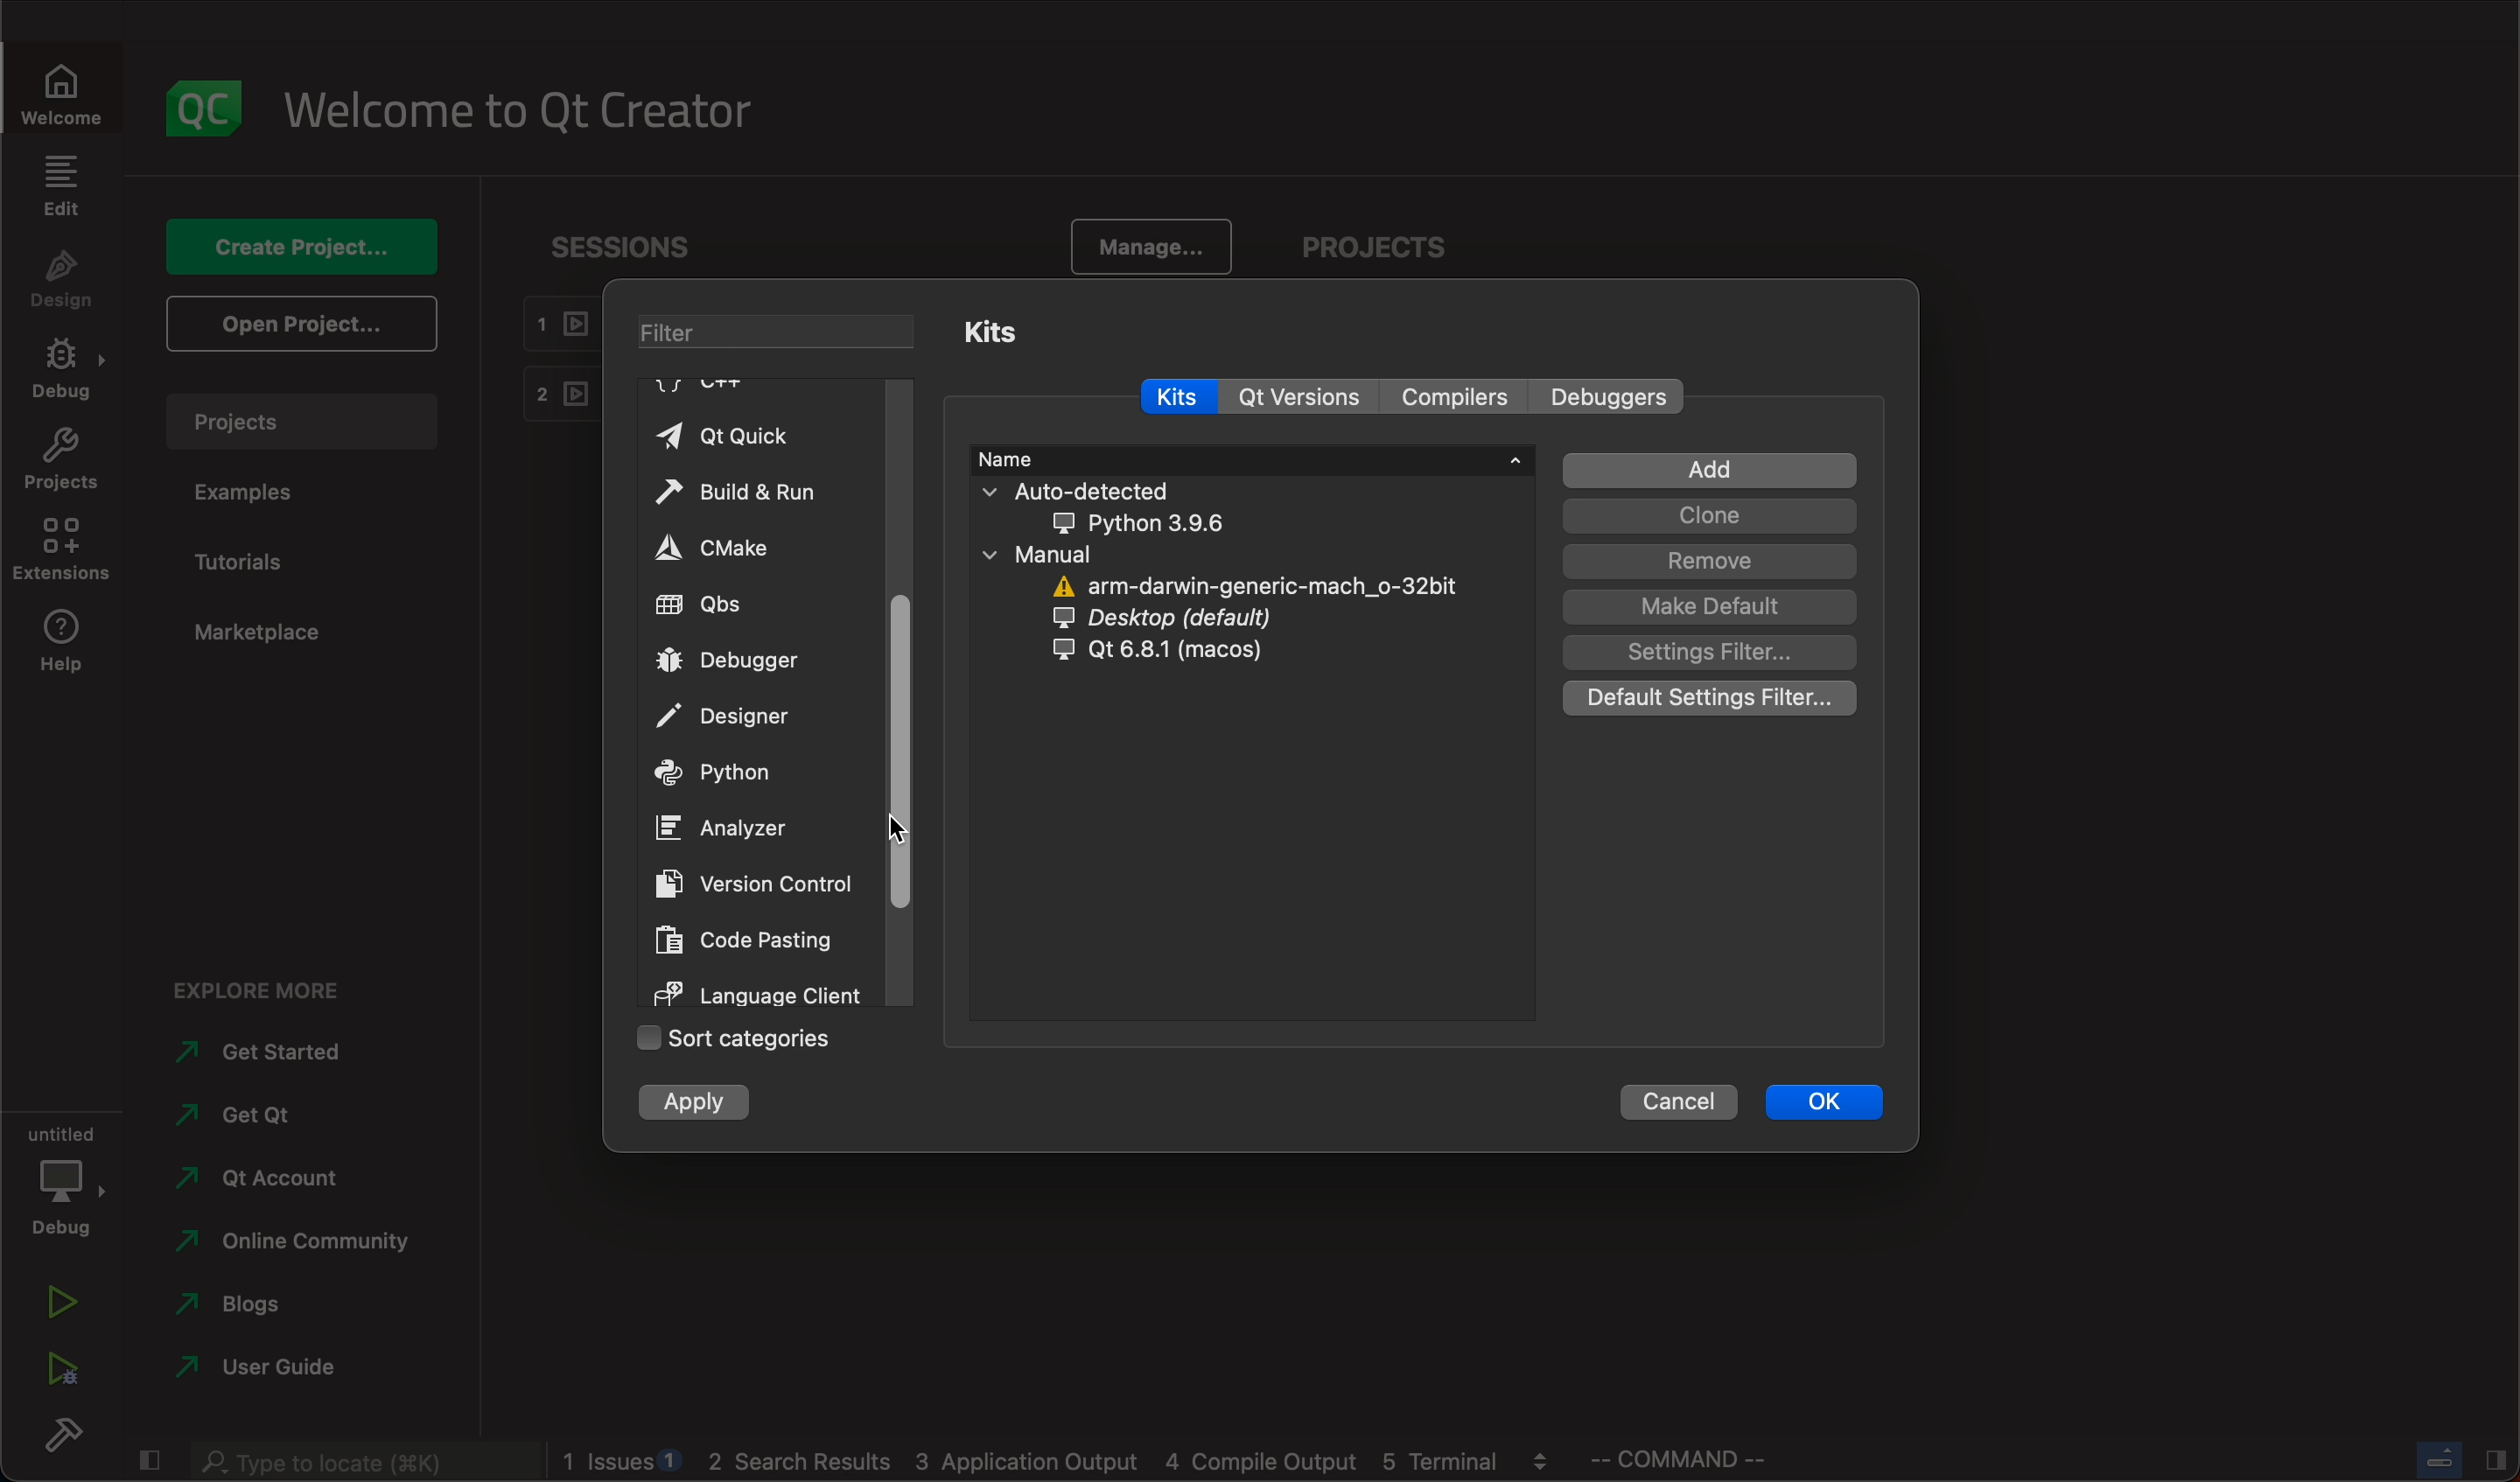 The width and height of the screenshot is (2520, 1482). I want to click on debug, so click(67, 1181).